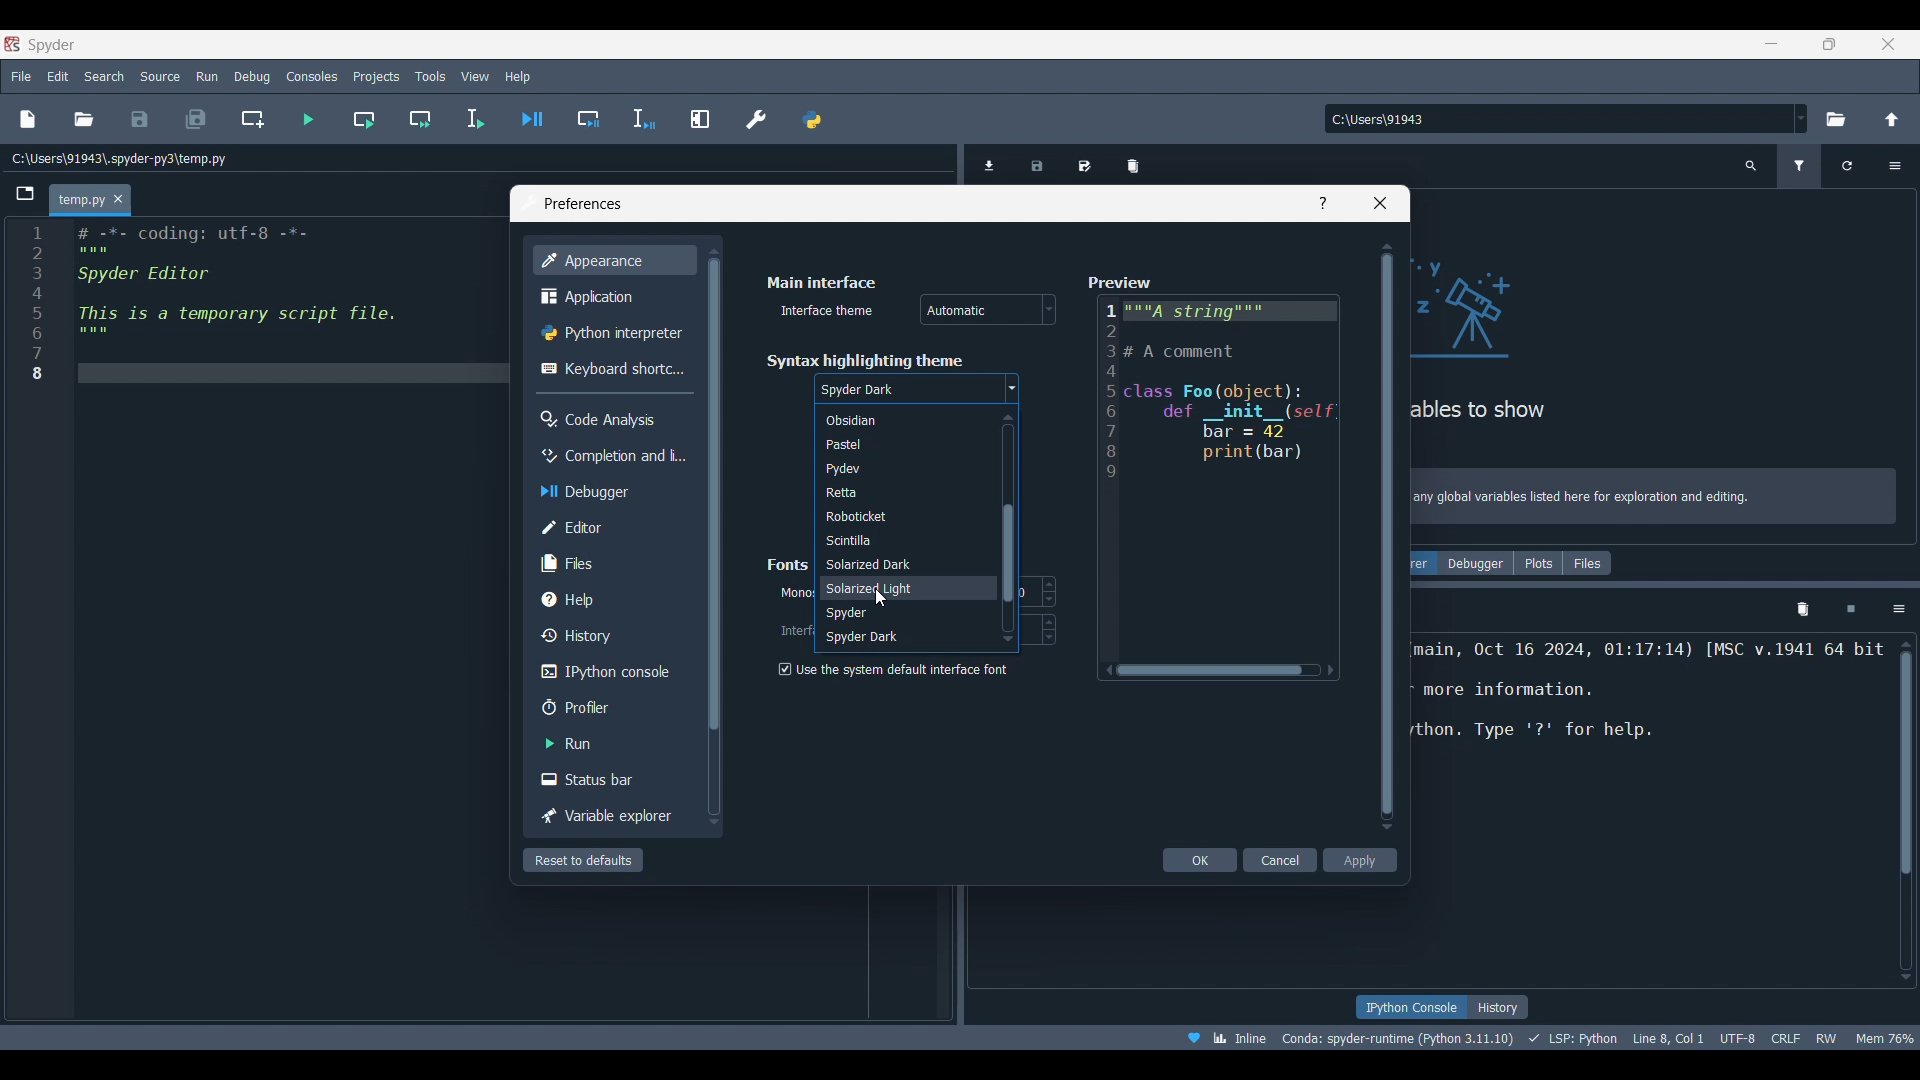  I want to click on Code analysis, so click(611, 419).